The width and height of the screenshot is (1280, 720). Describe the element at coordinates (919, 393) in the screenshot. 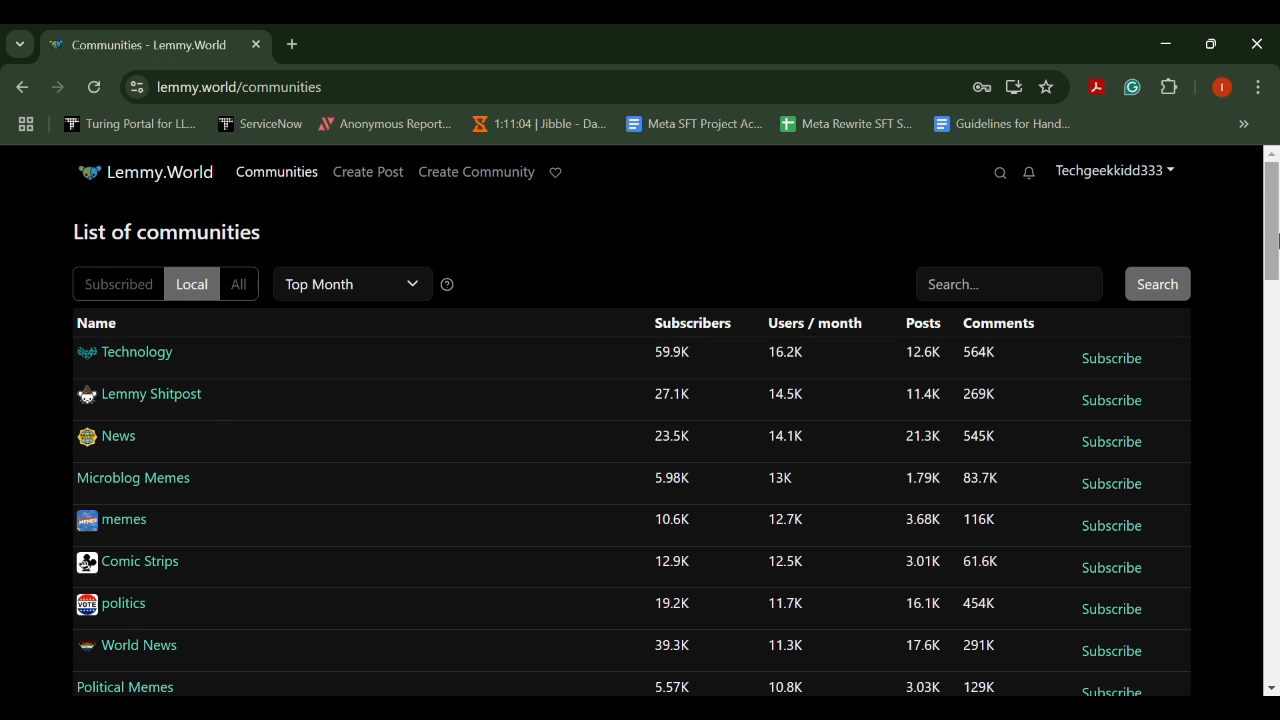

I see `11.4K` at that location.